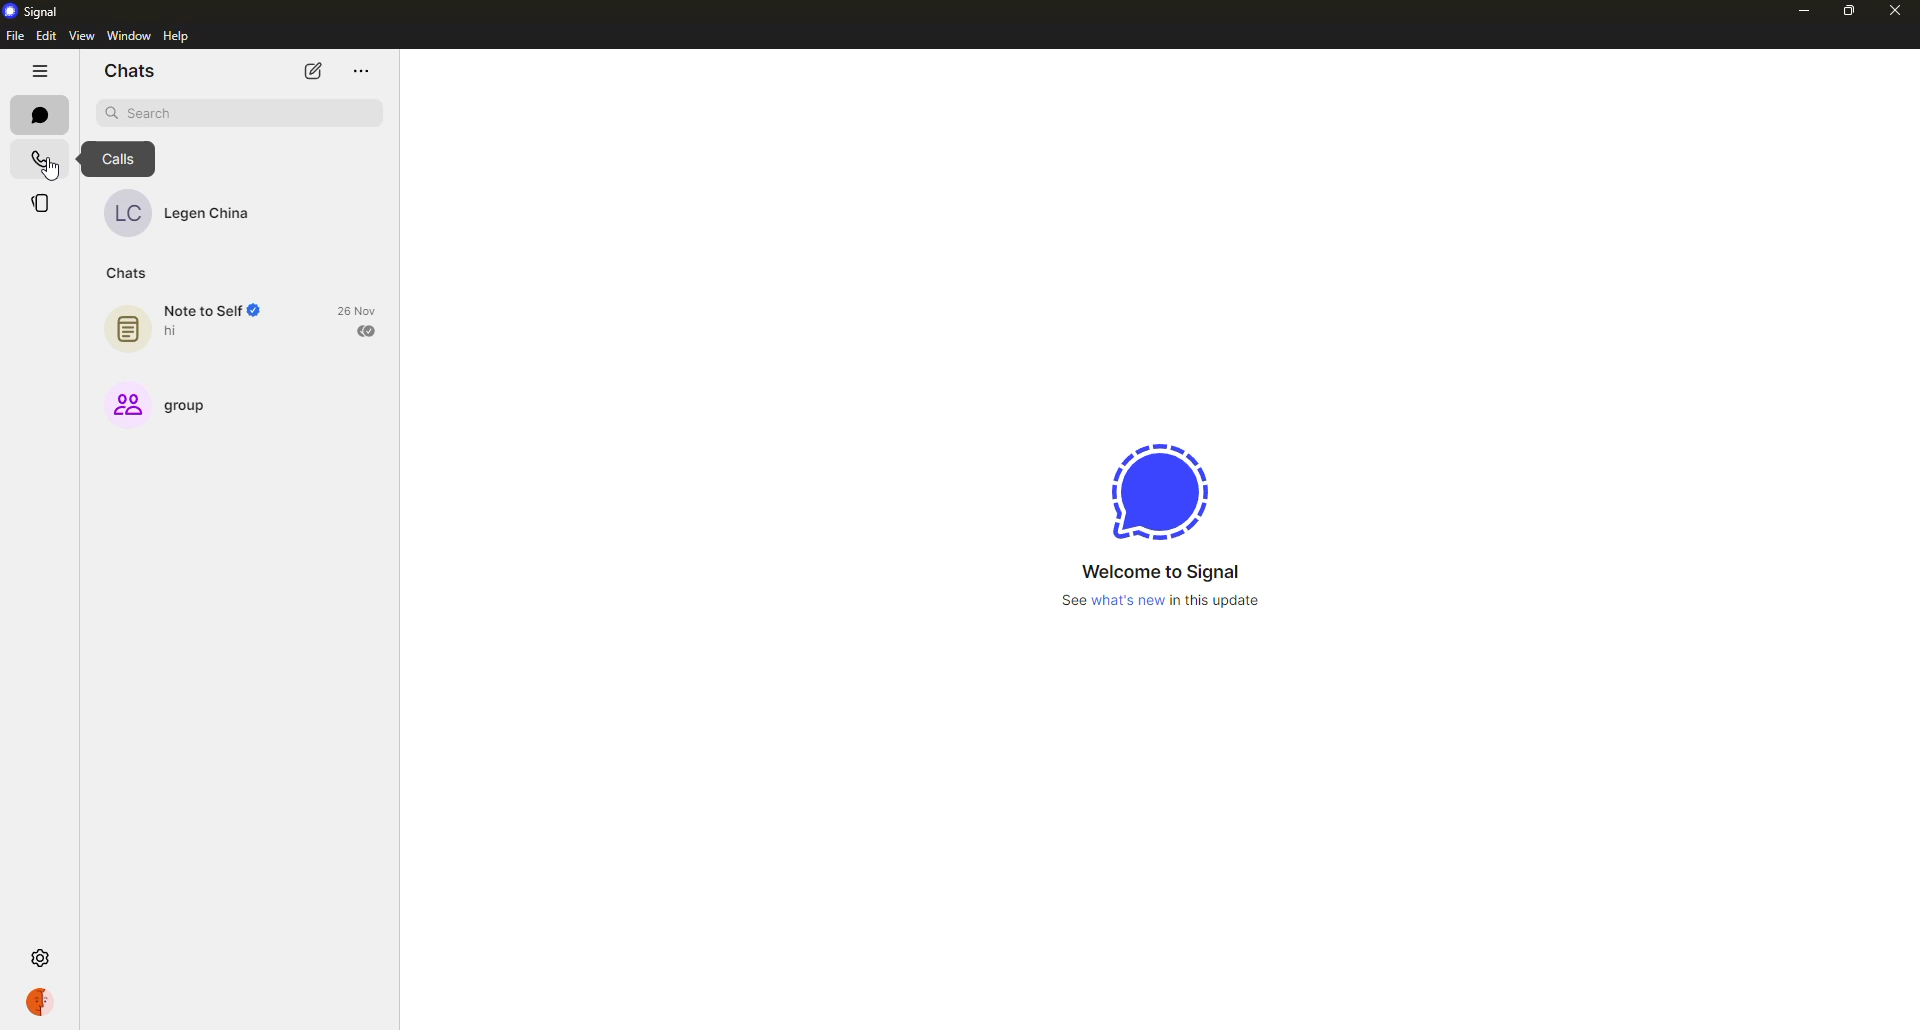 This screenshot has height=1030, width=1920. I want to click on more, so click(362, 71).